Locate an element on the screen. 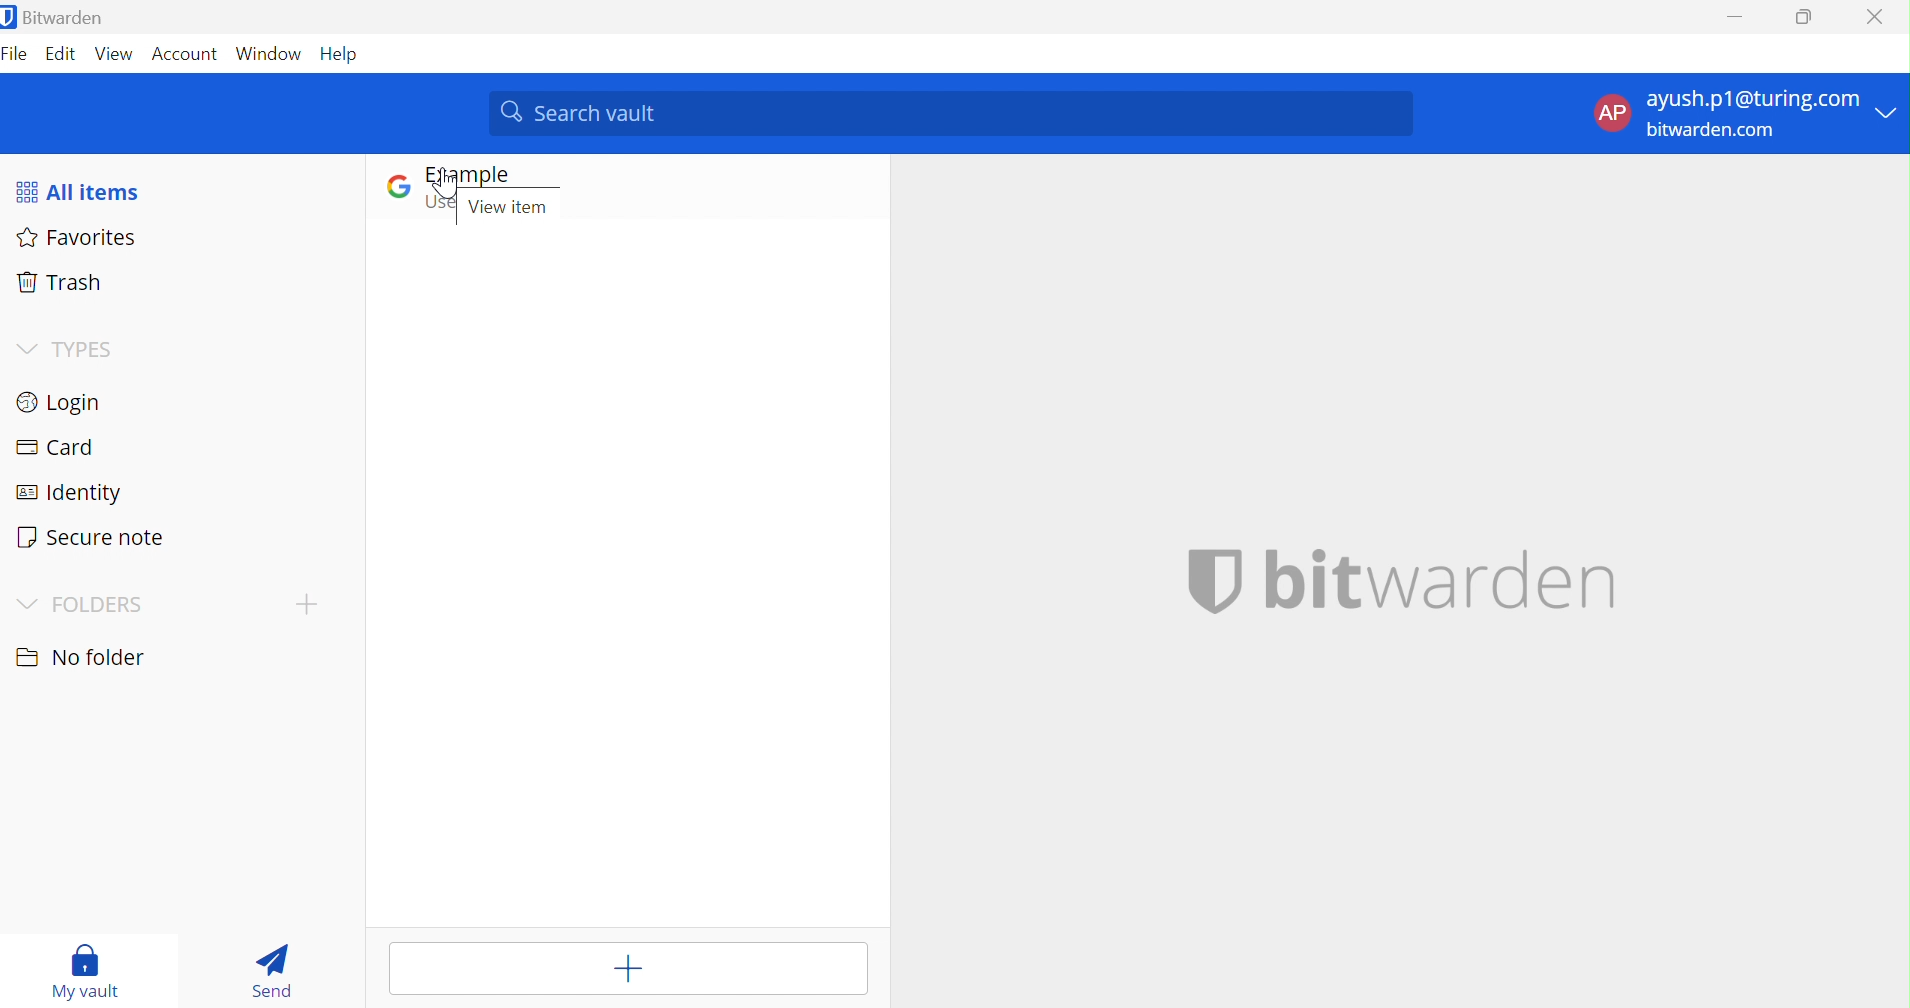 The width and height of the screenshot is (1910, 1008). Minimize is located at coordinates (1731, 17).